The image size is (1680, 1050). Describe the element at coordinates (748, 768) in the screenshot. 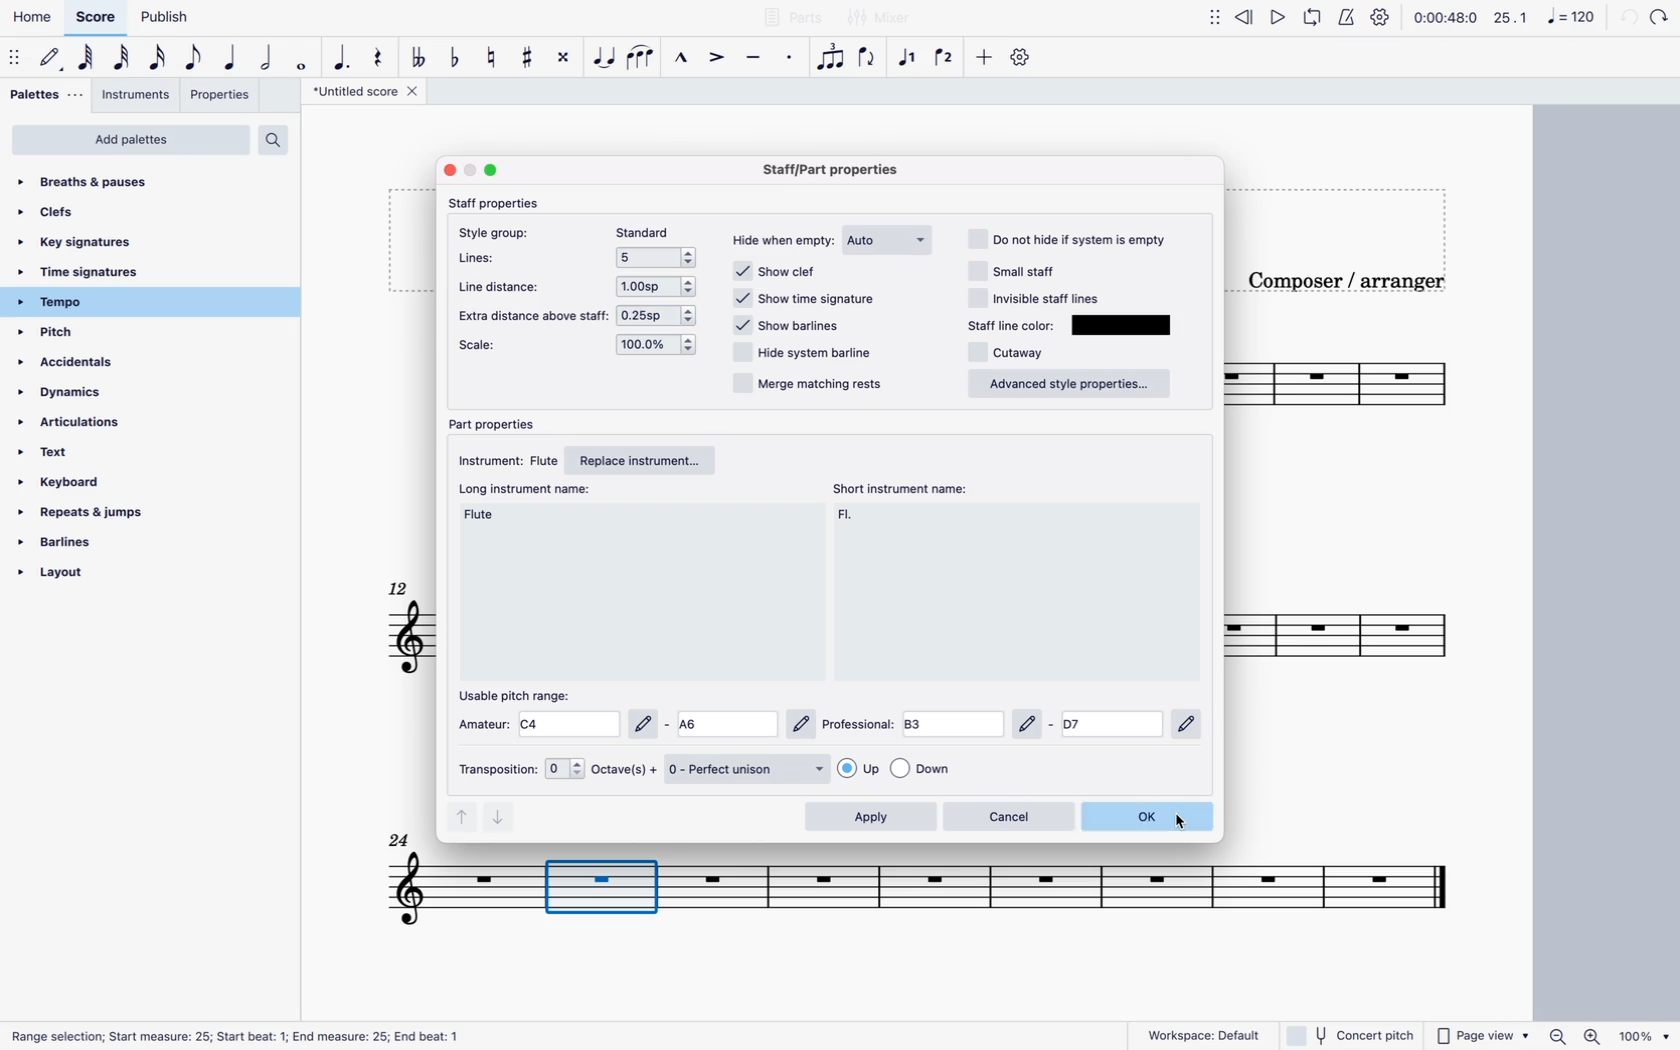

I see `perfect unison` at that location.